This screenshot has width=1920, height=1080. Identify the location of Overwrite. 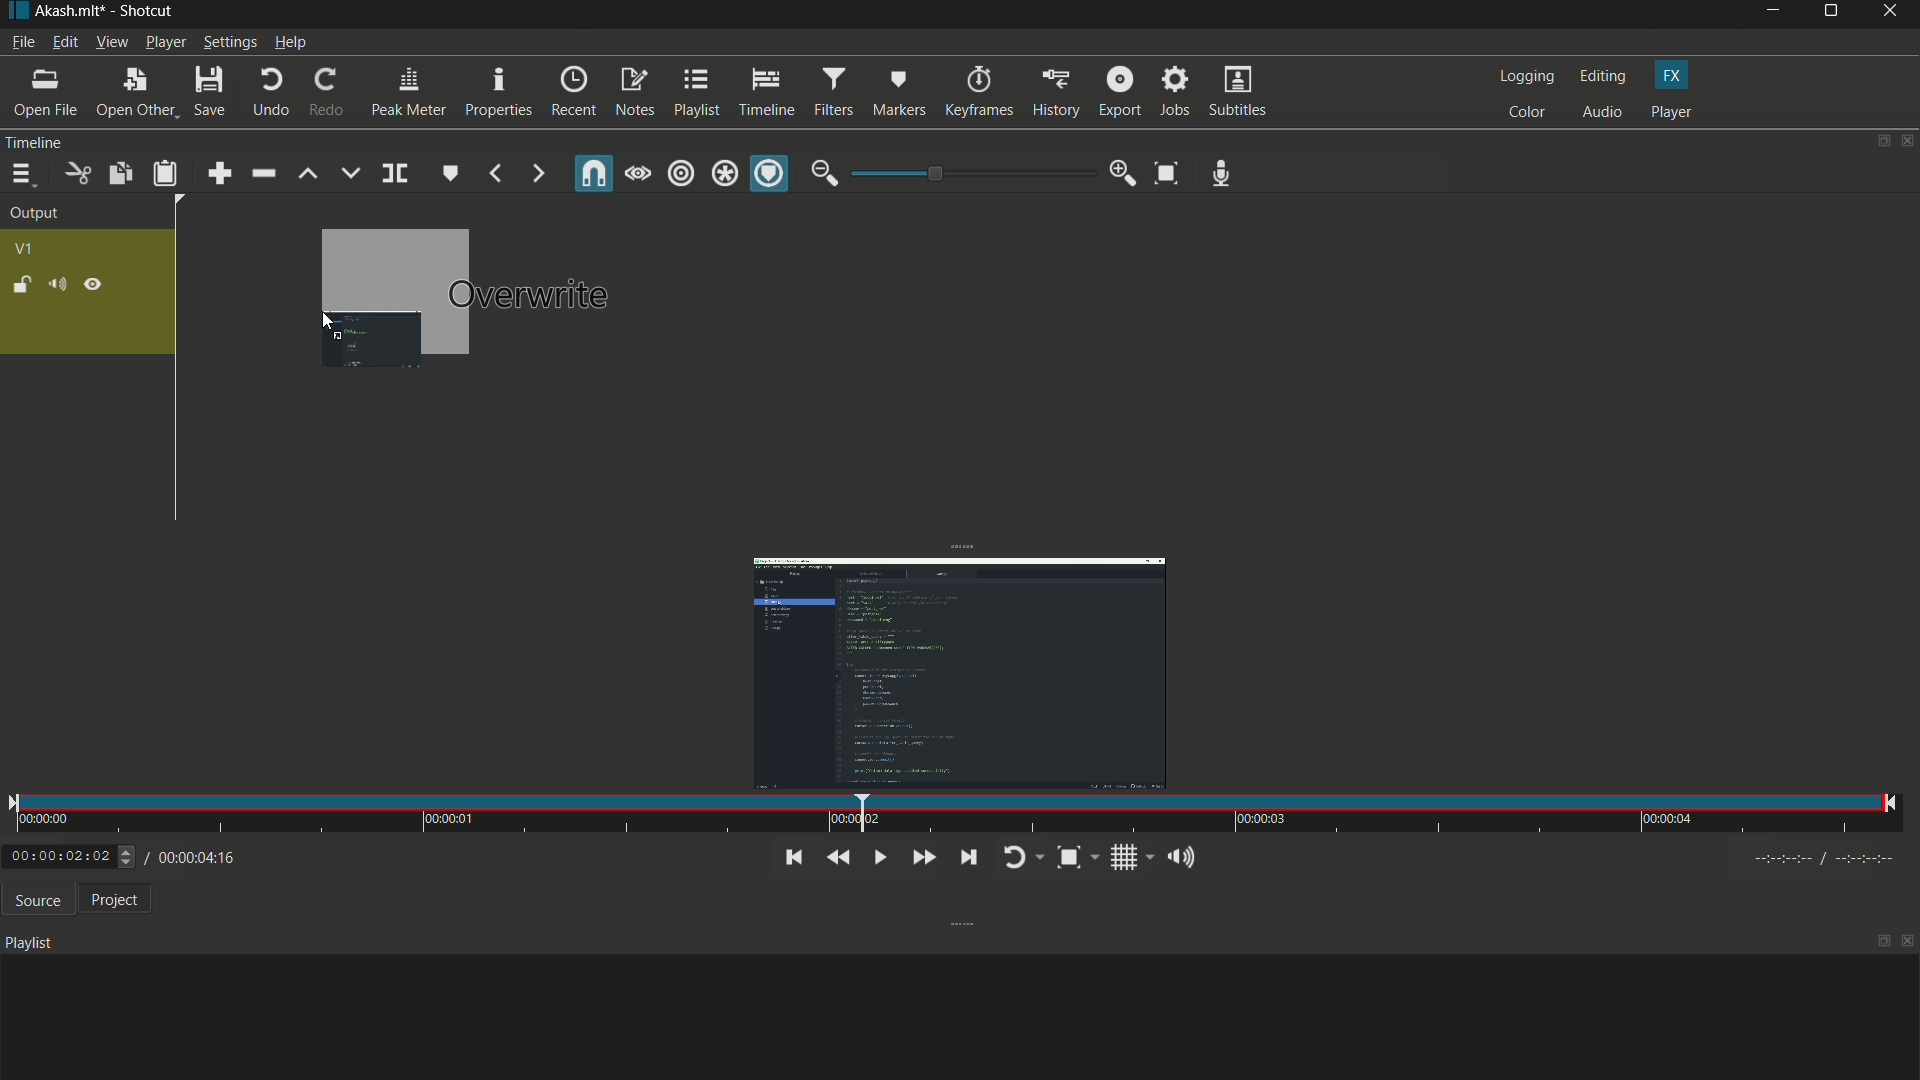
(533, 293).